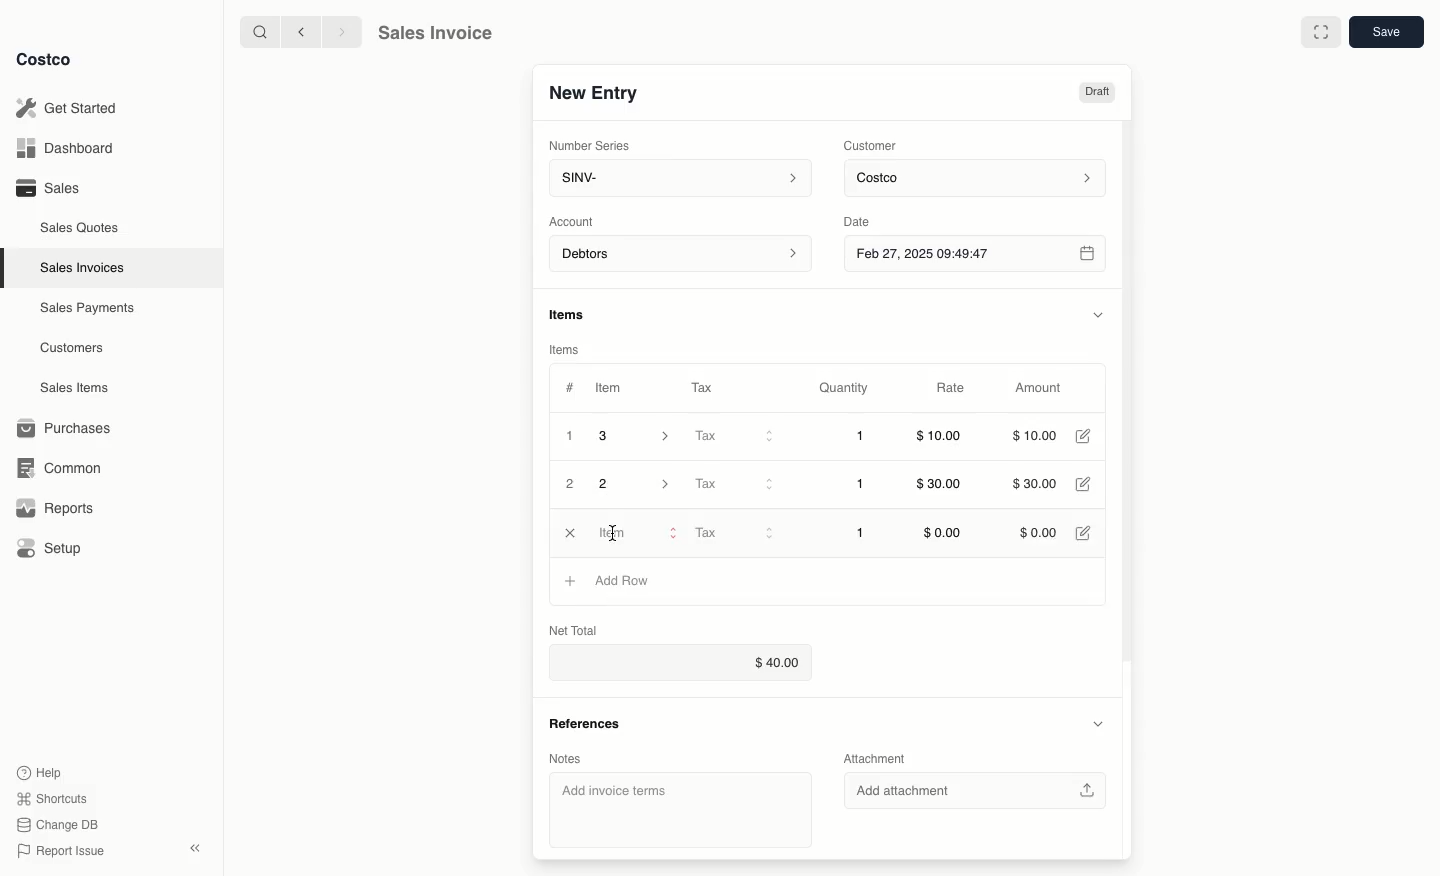 The image size is (1440, 876). I want to click on $0.00, so click(1038, 531).